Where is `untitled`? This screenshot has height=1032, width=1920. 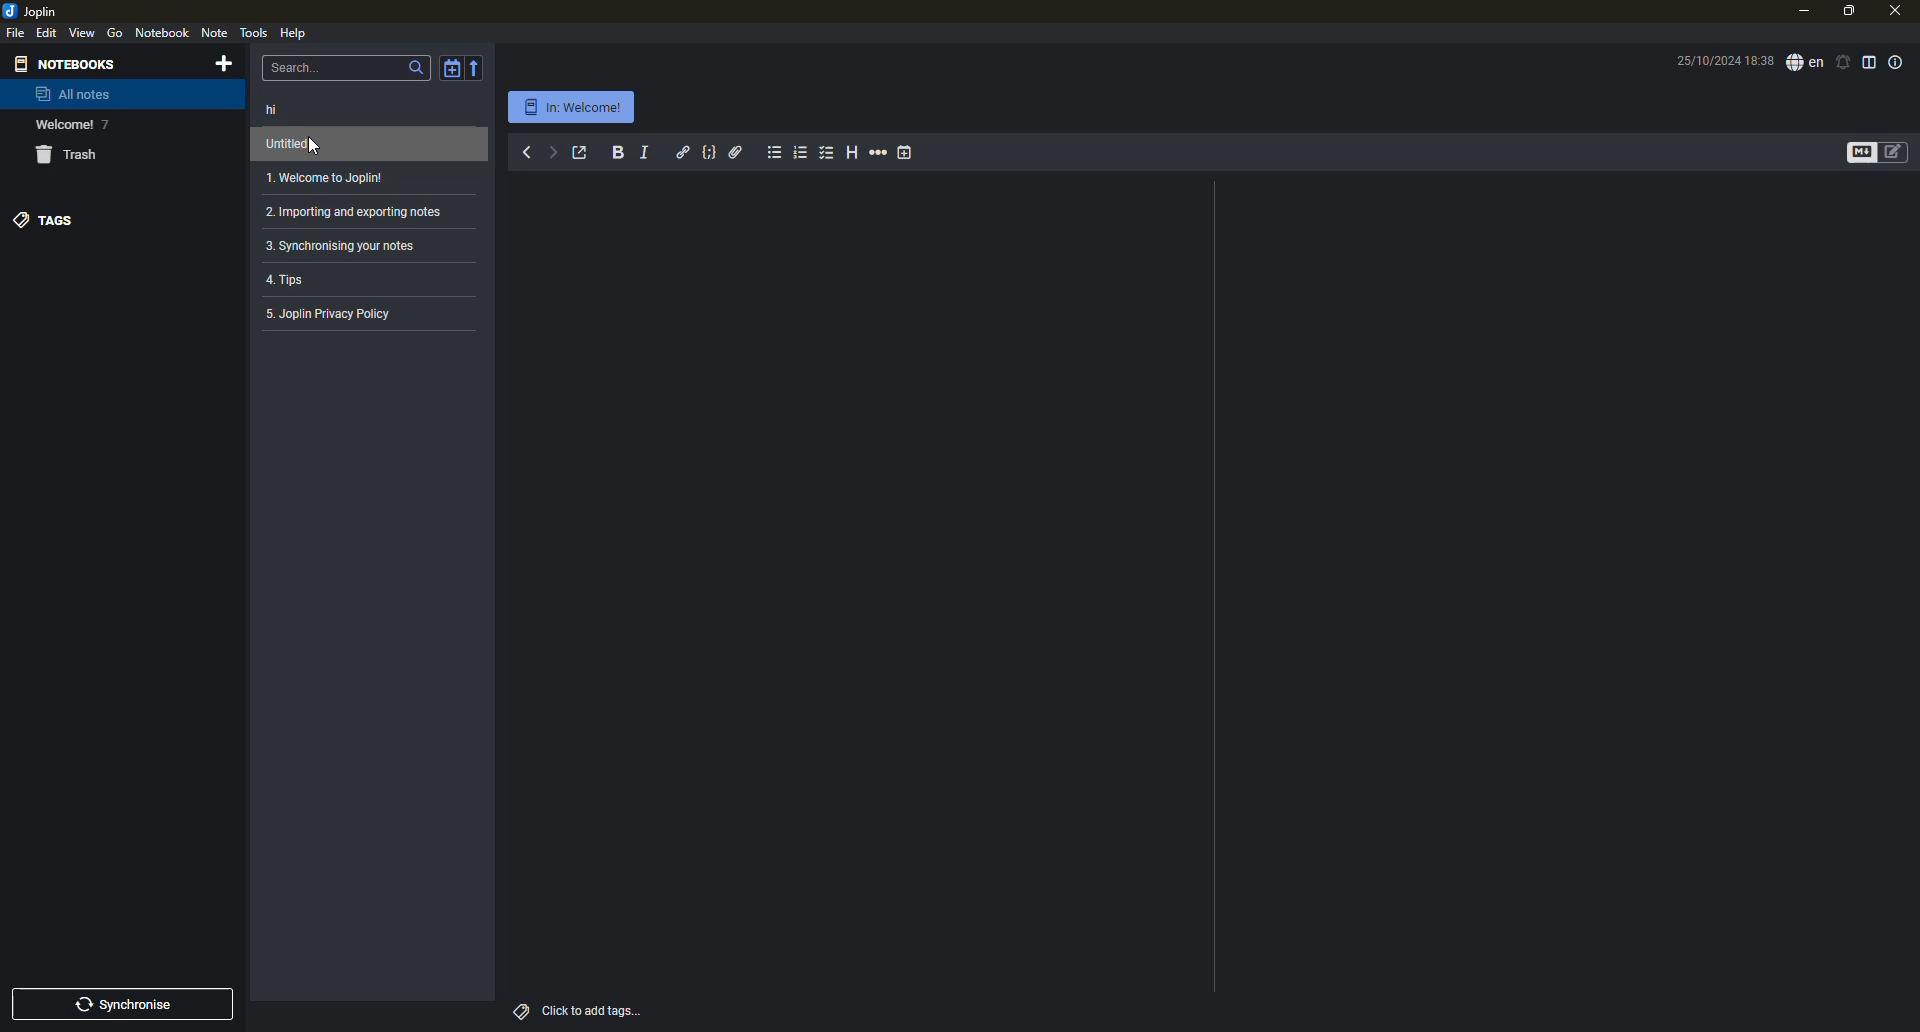 untitled is located at coordinates (286, 145).